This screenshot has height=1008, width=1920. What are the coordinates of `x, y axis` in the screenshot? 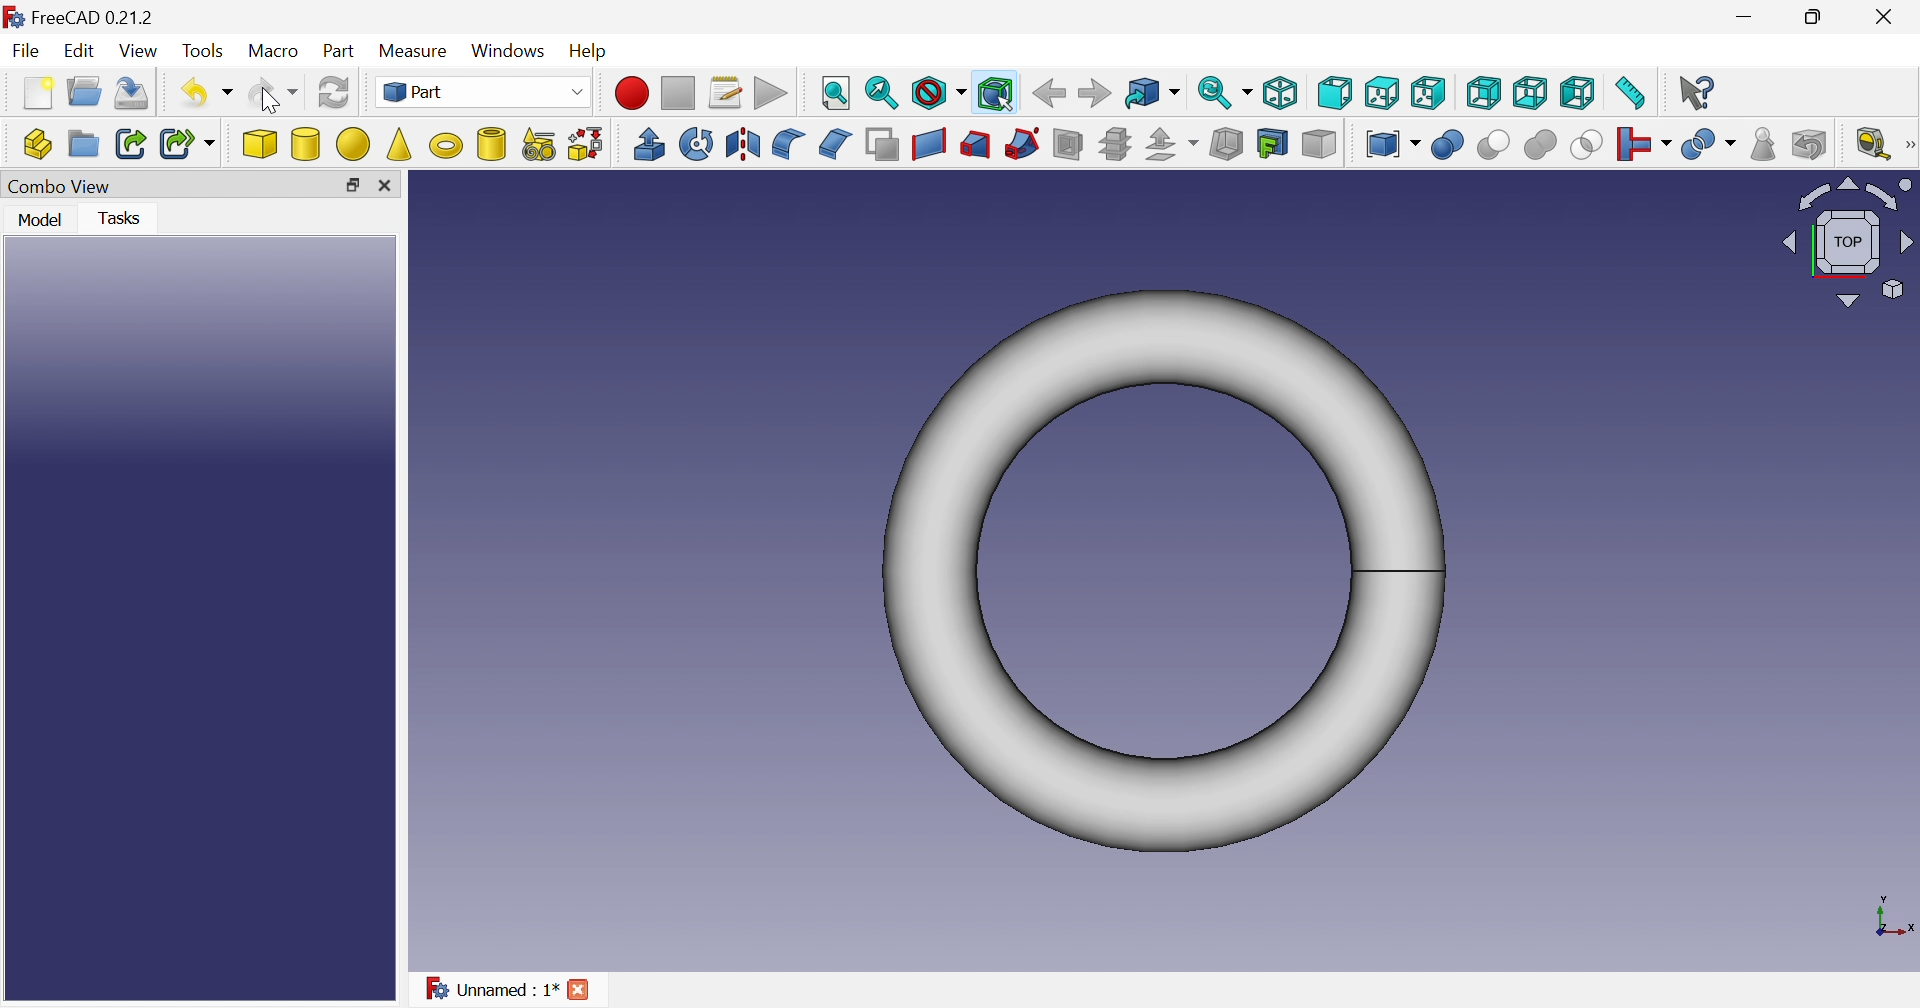 It's located at (1892, 914).